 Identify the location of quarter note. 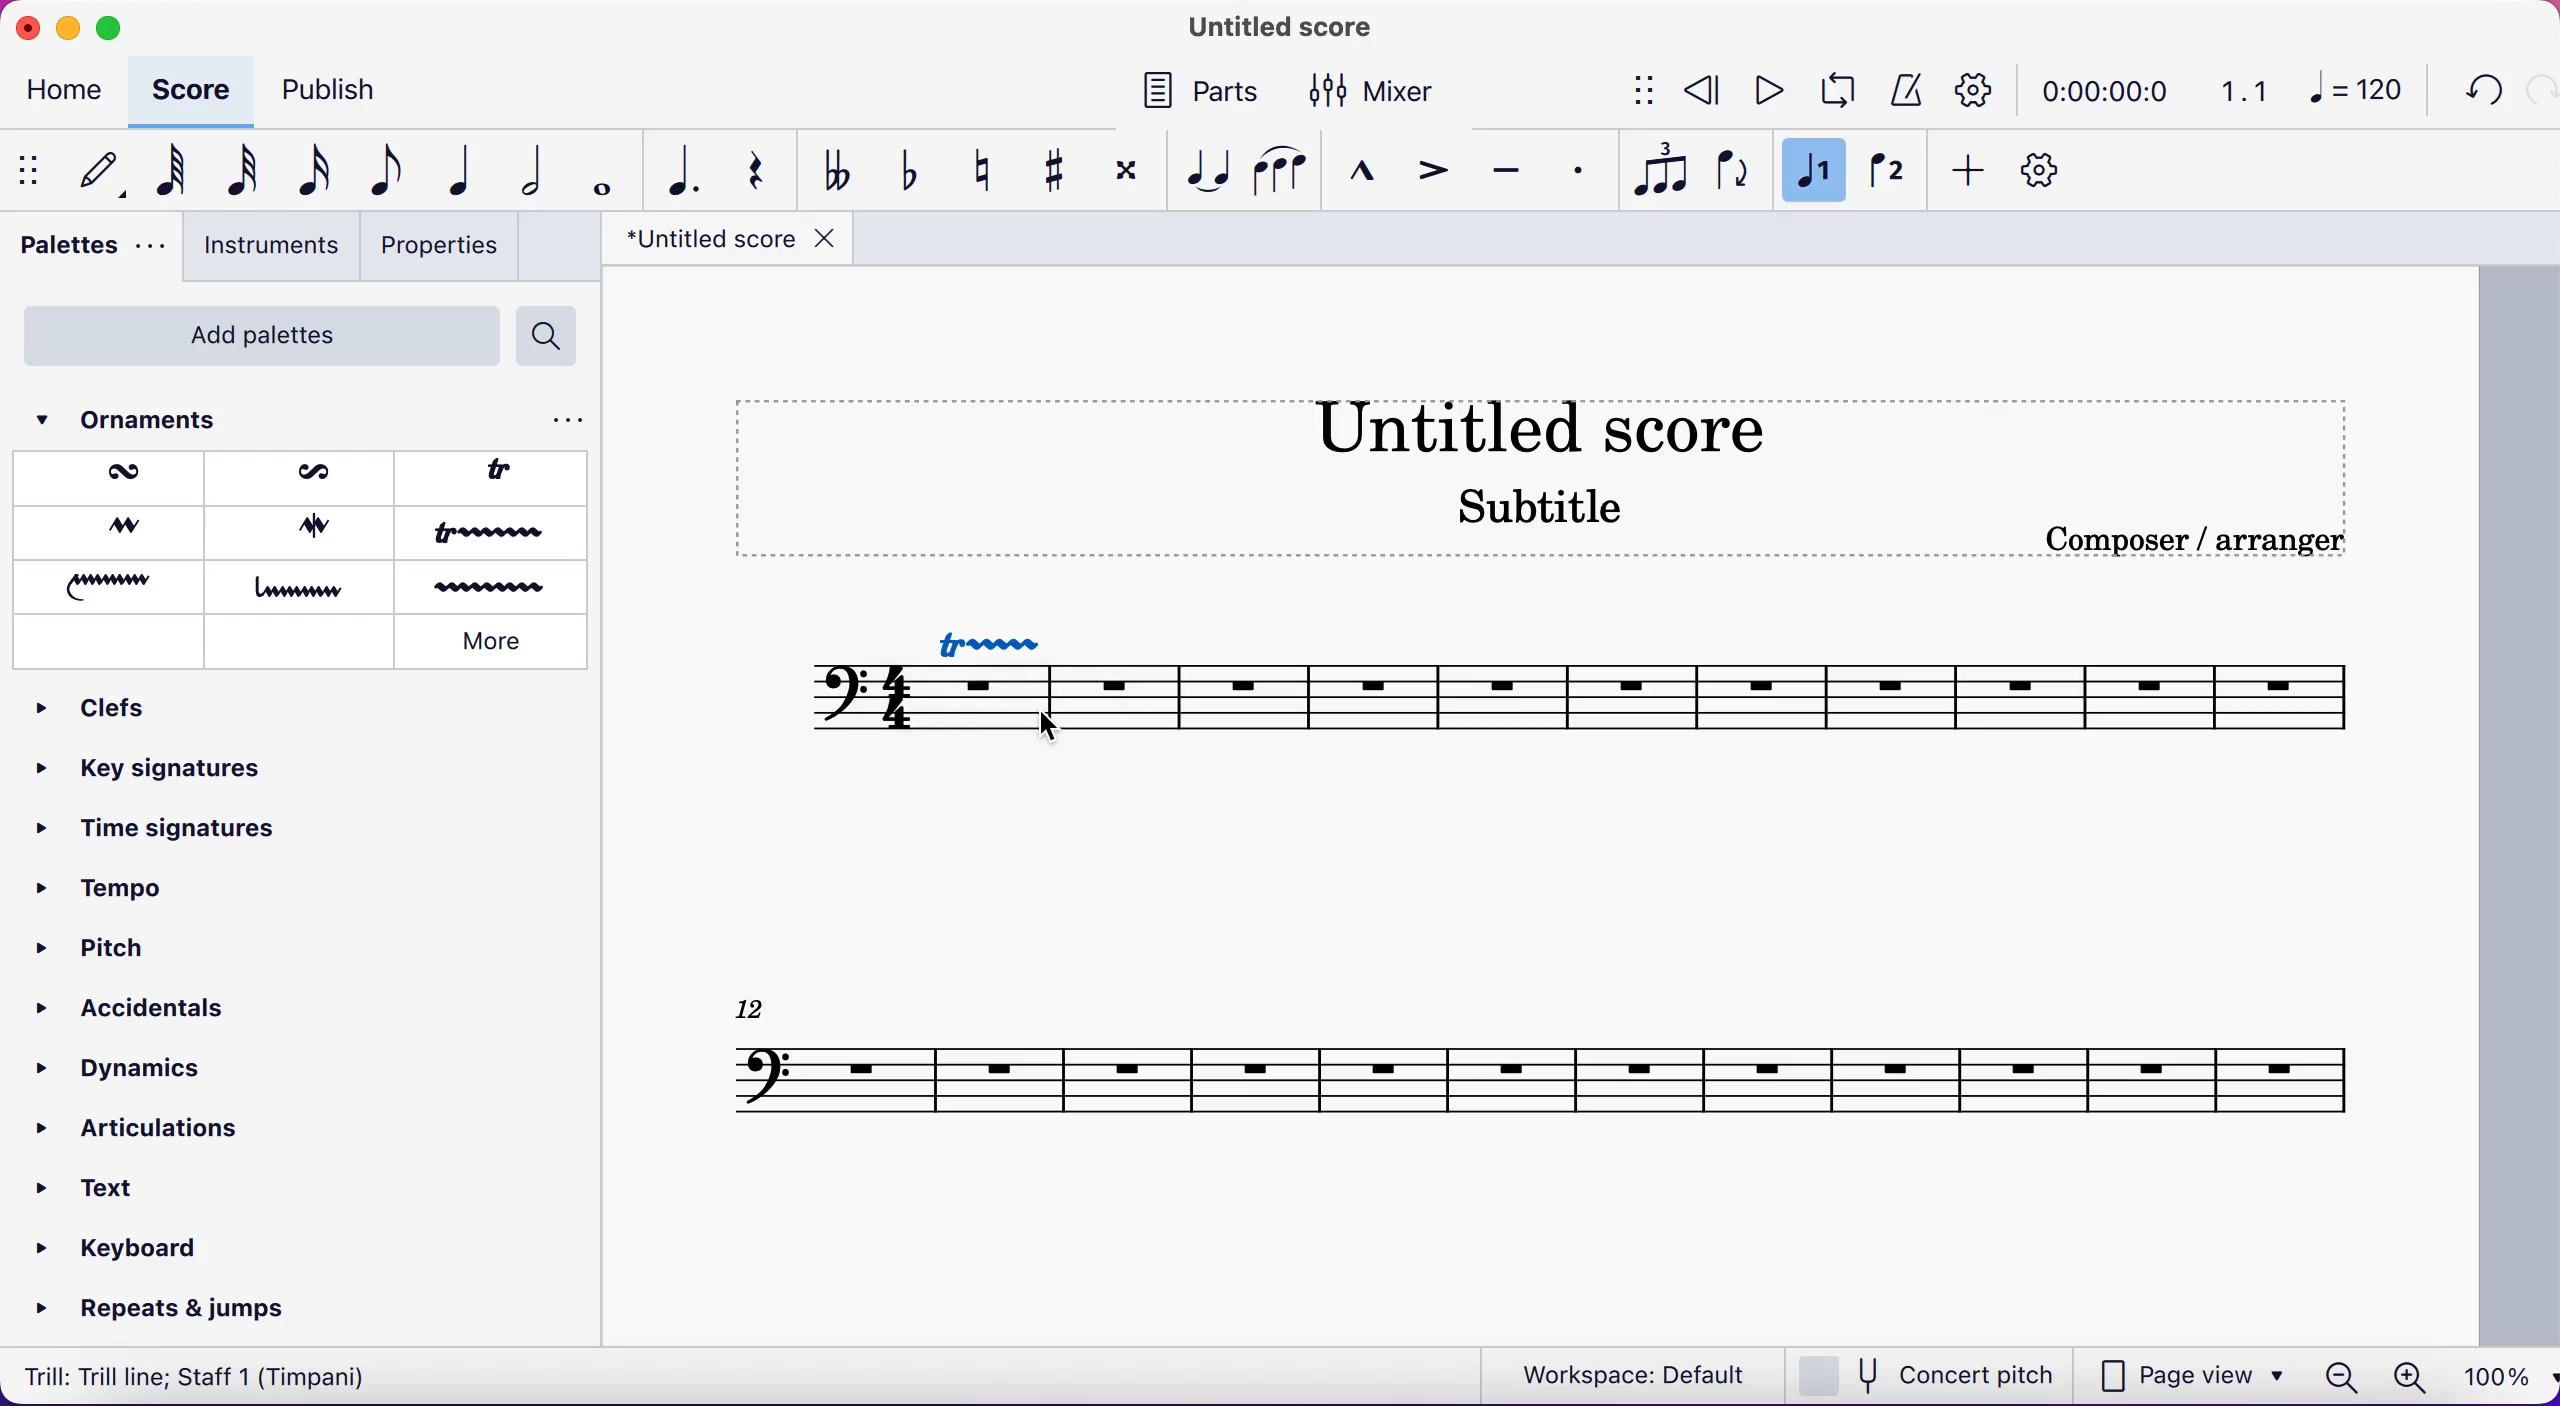
(456, 173).